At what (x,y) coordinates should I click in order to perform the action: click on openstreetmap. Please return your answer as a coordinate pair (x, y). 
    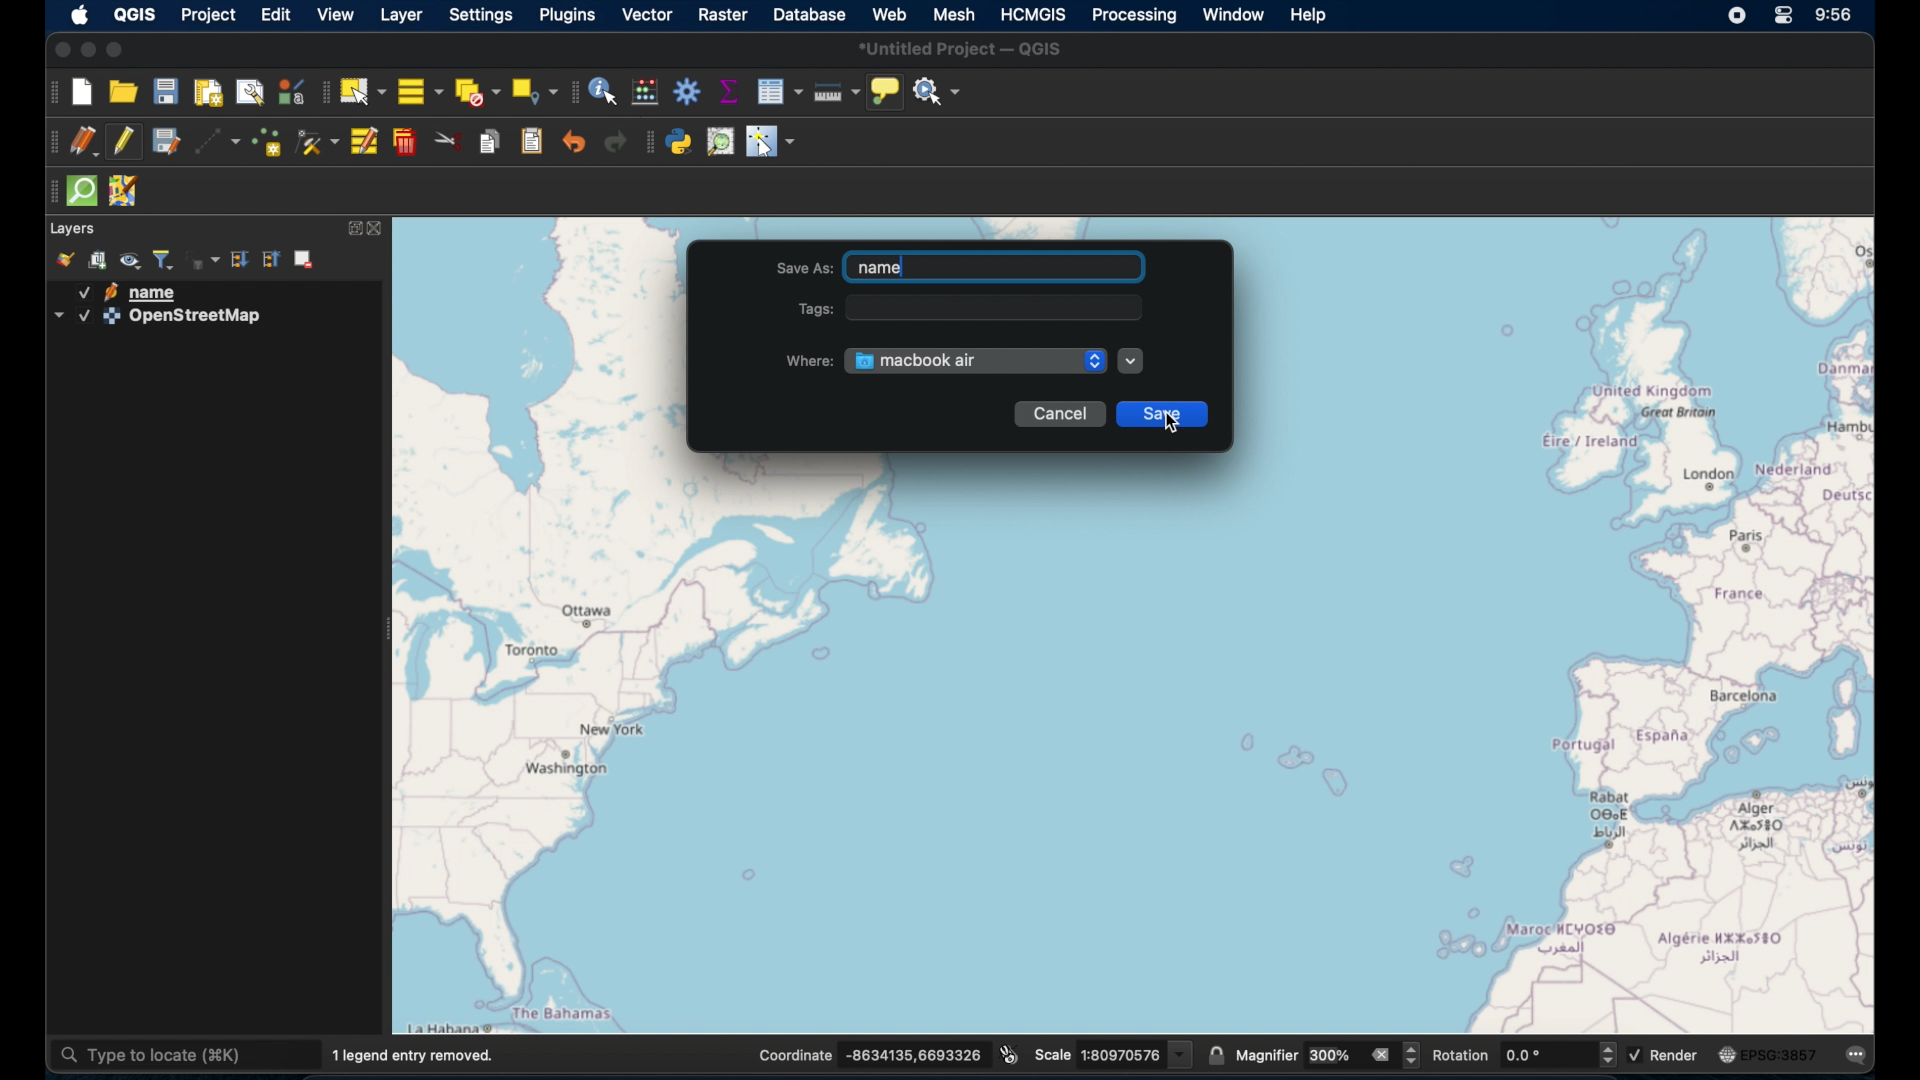
    Looking at the image, I should click on (158, 319).